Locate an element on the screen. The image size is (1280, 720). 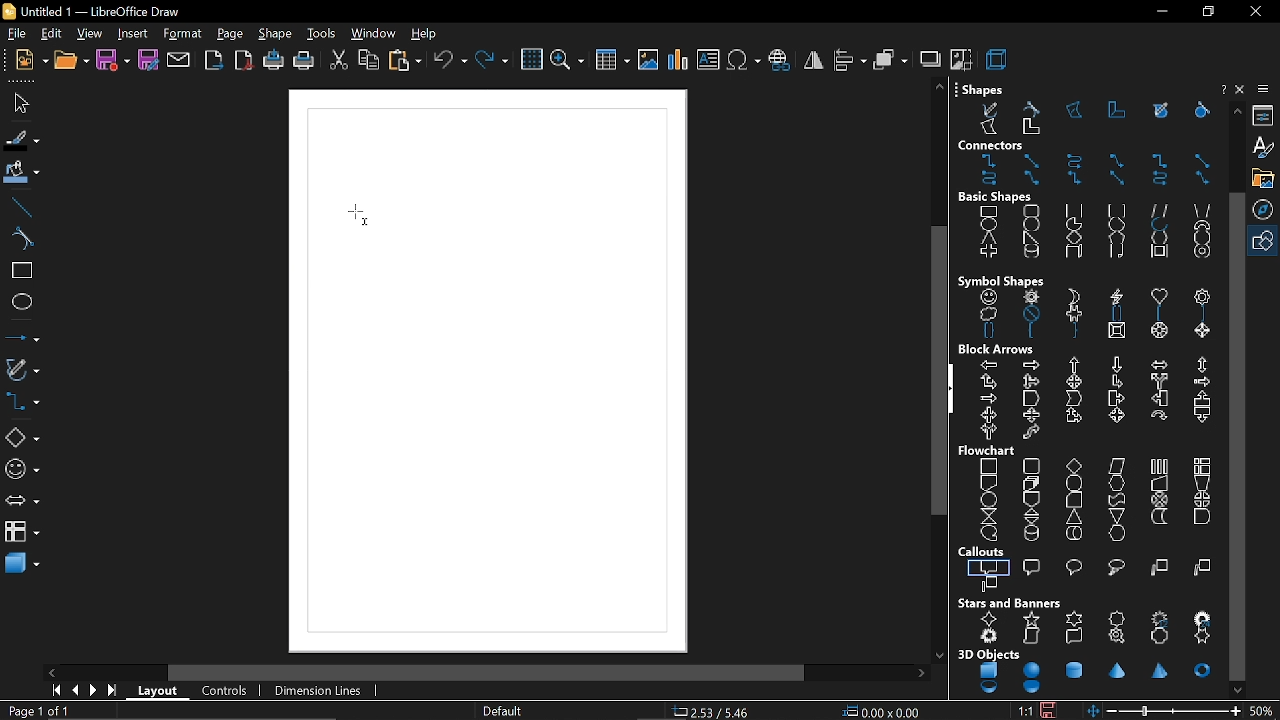
arrange is located at coordinates (890, 60).